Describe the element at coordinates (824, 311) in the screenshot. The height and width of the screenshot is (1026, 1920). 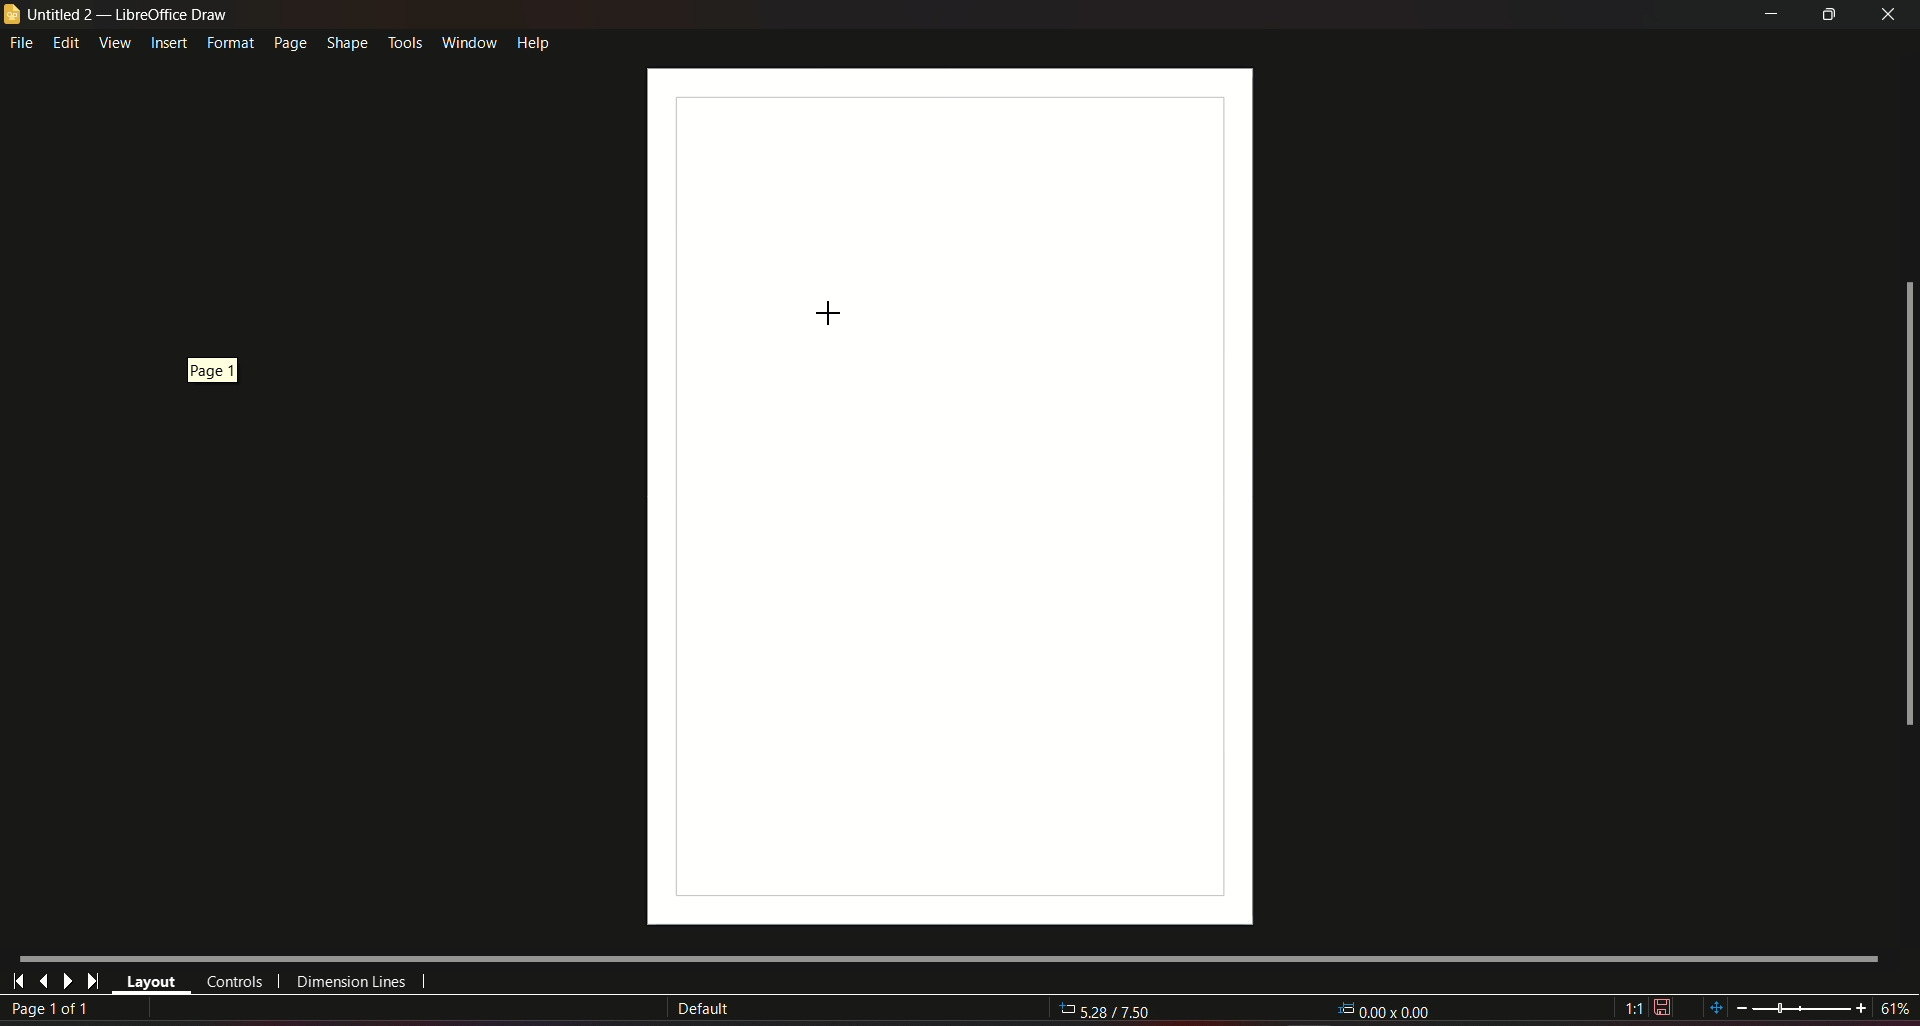
I see `Cursor` at that location.